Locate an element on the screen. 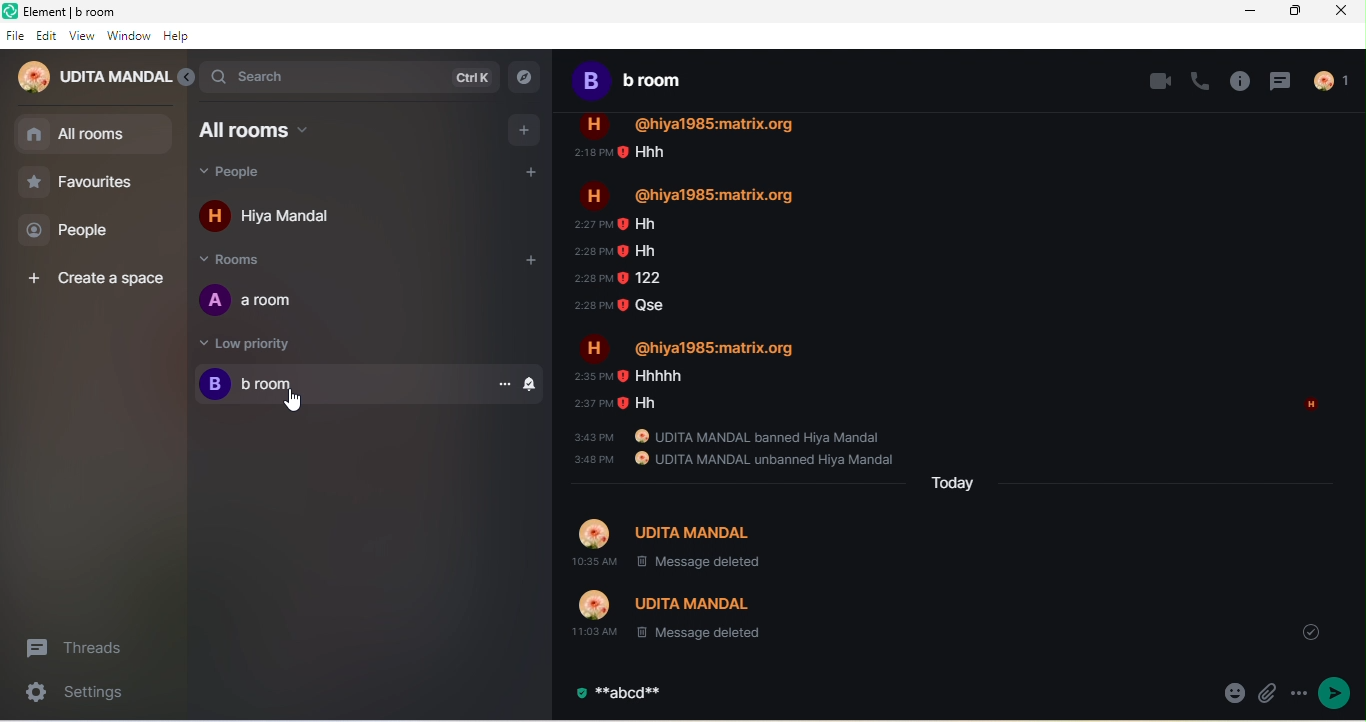 The height and width of the screenshot is (722, 1366). udita mandal is located at coordinates (93, 77).